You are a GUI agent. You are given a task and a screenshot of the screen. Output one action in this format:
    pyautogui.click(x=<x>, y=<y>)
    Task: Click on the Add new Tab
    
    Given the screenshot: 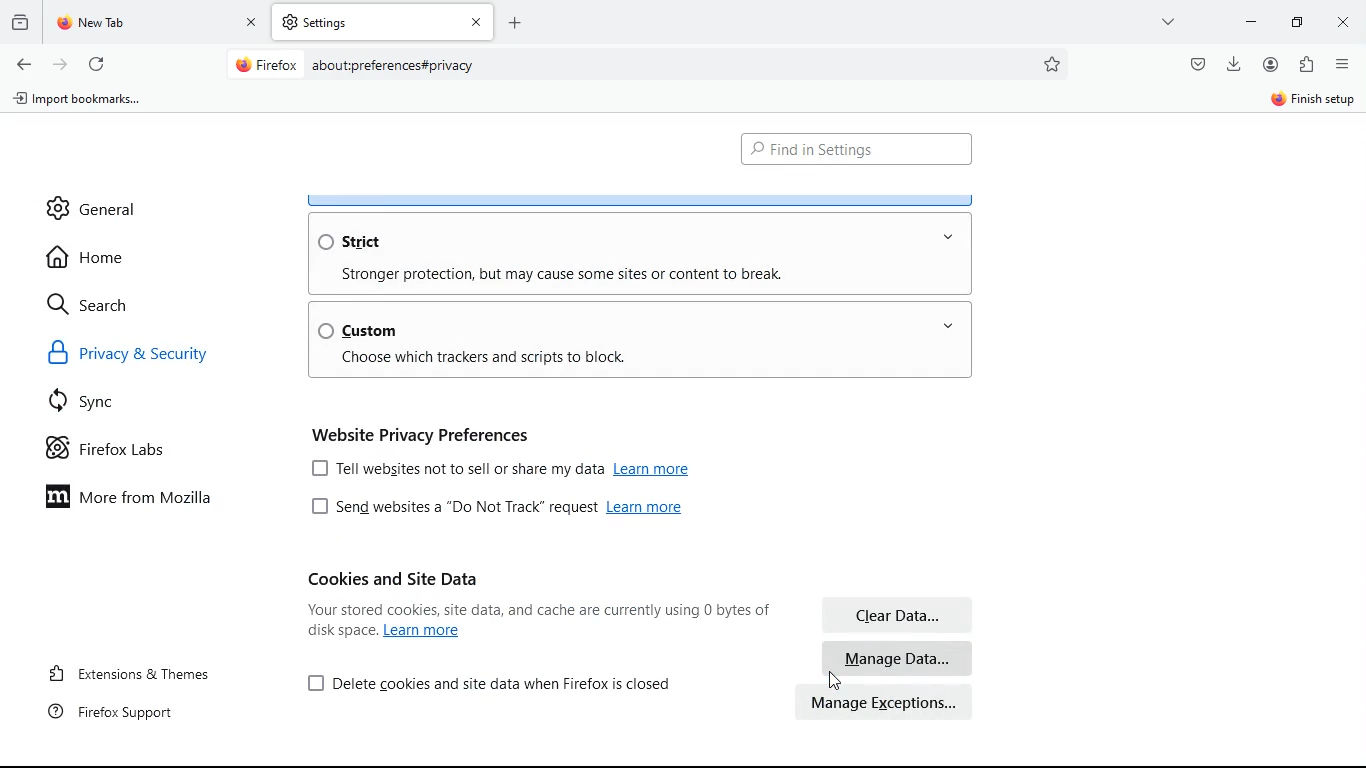 What is the action you would take?
    pyautogui.click(x=515, y=22)
    